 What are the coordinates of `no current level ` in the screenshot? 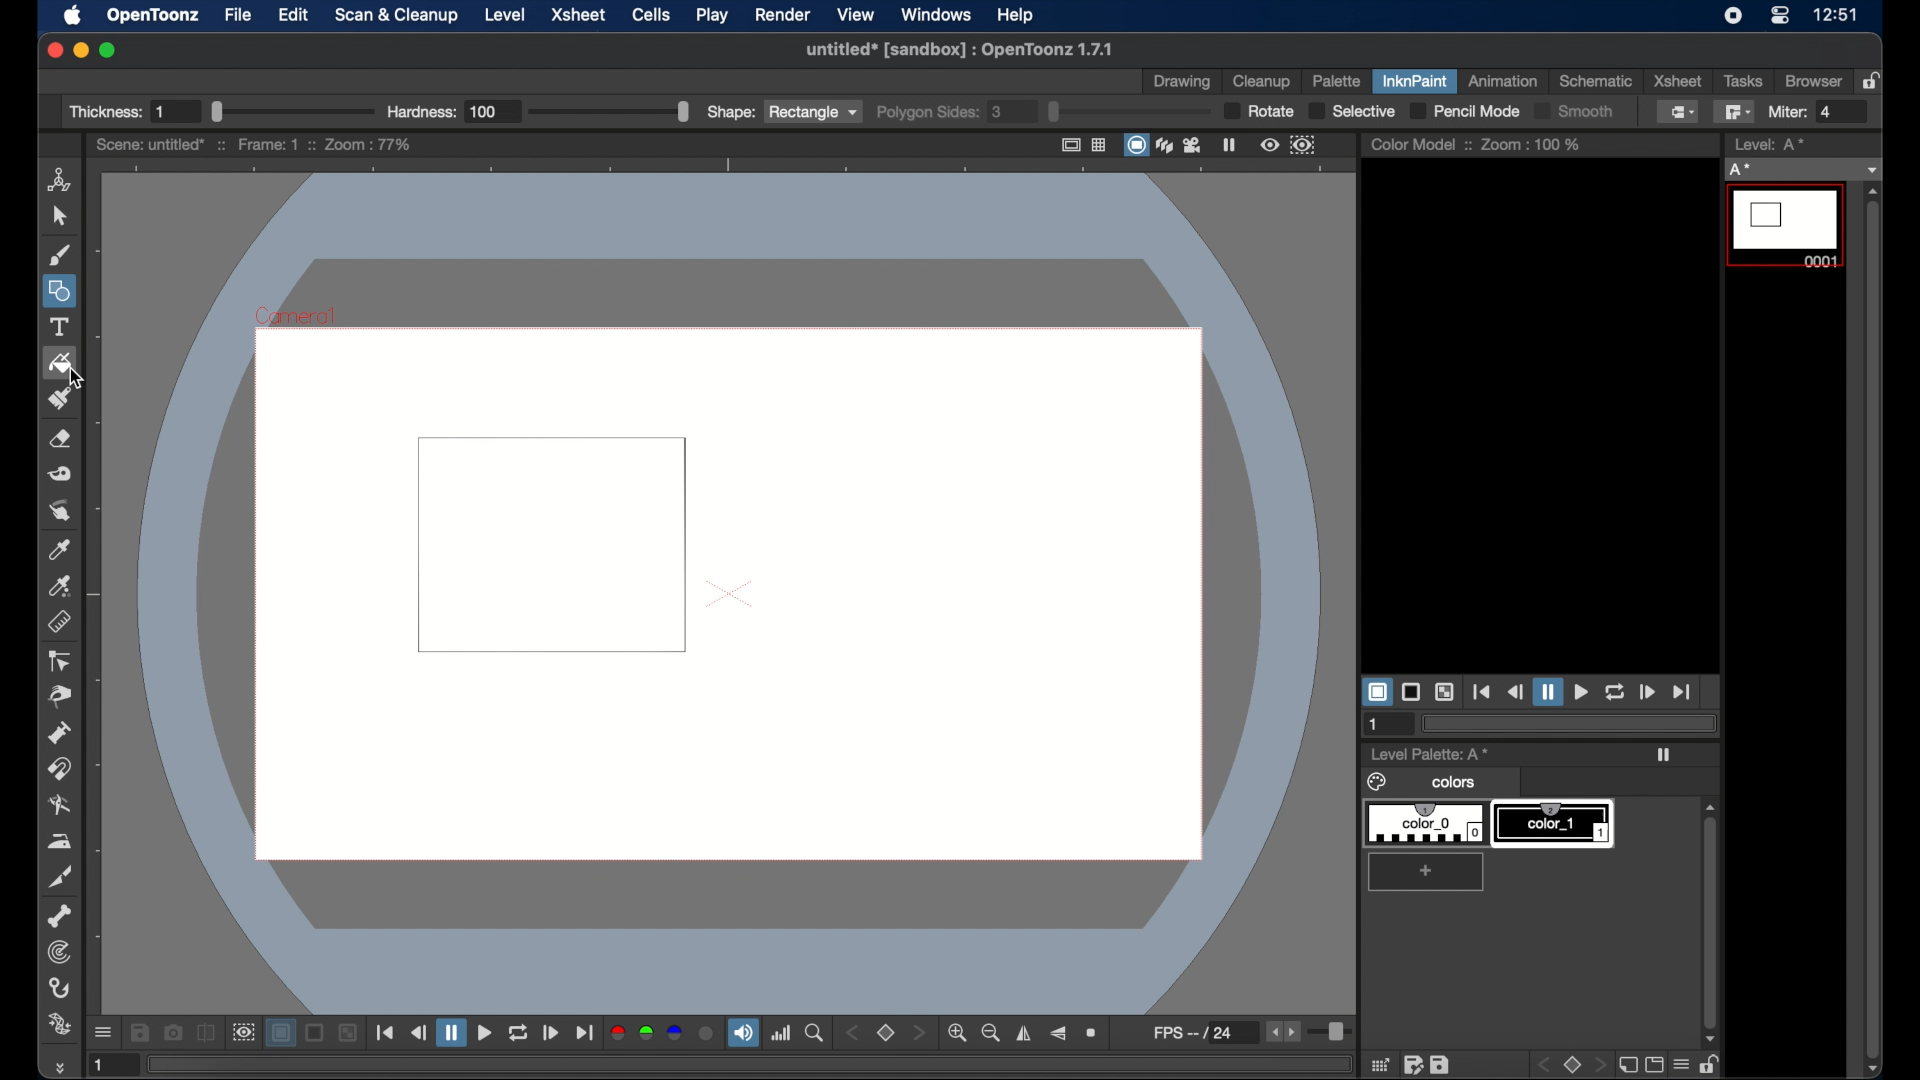 It's located at (1801, 170).